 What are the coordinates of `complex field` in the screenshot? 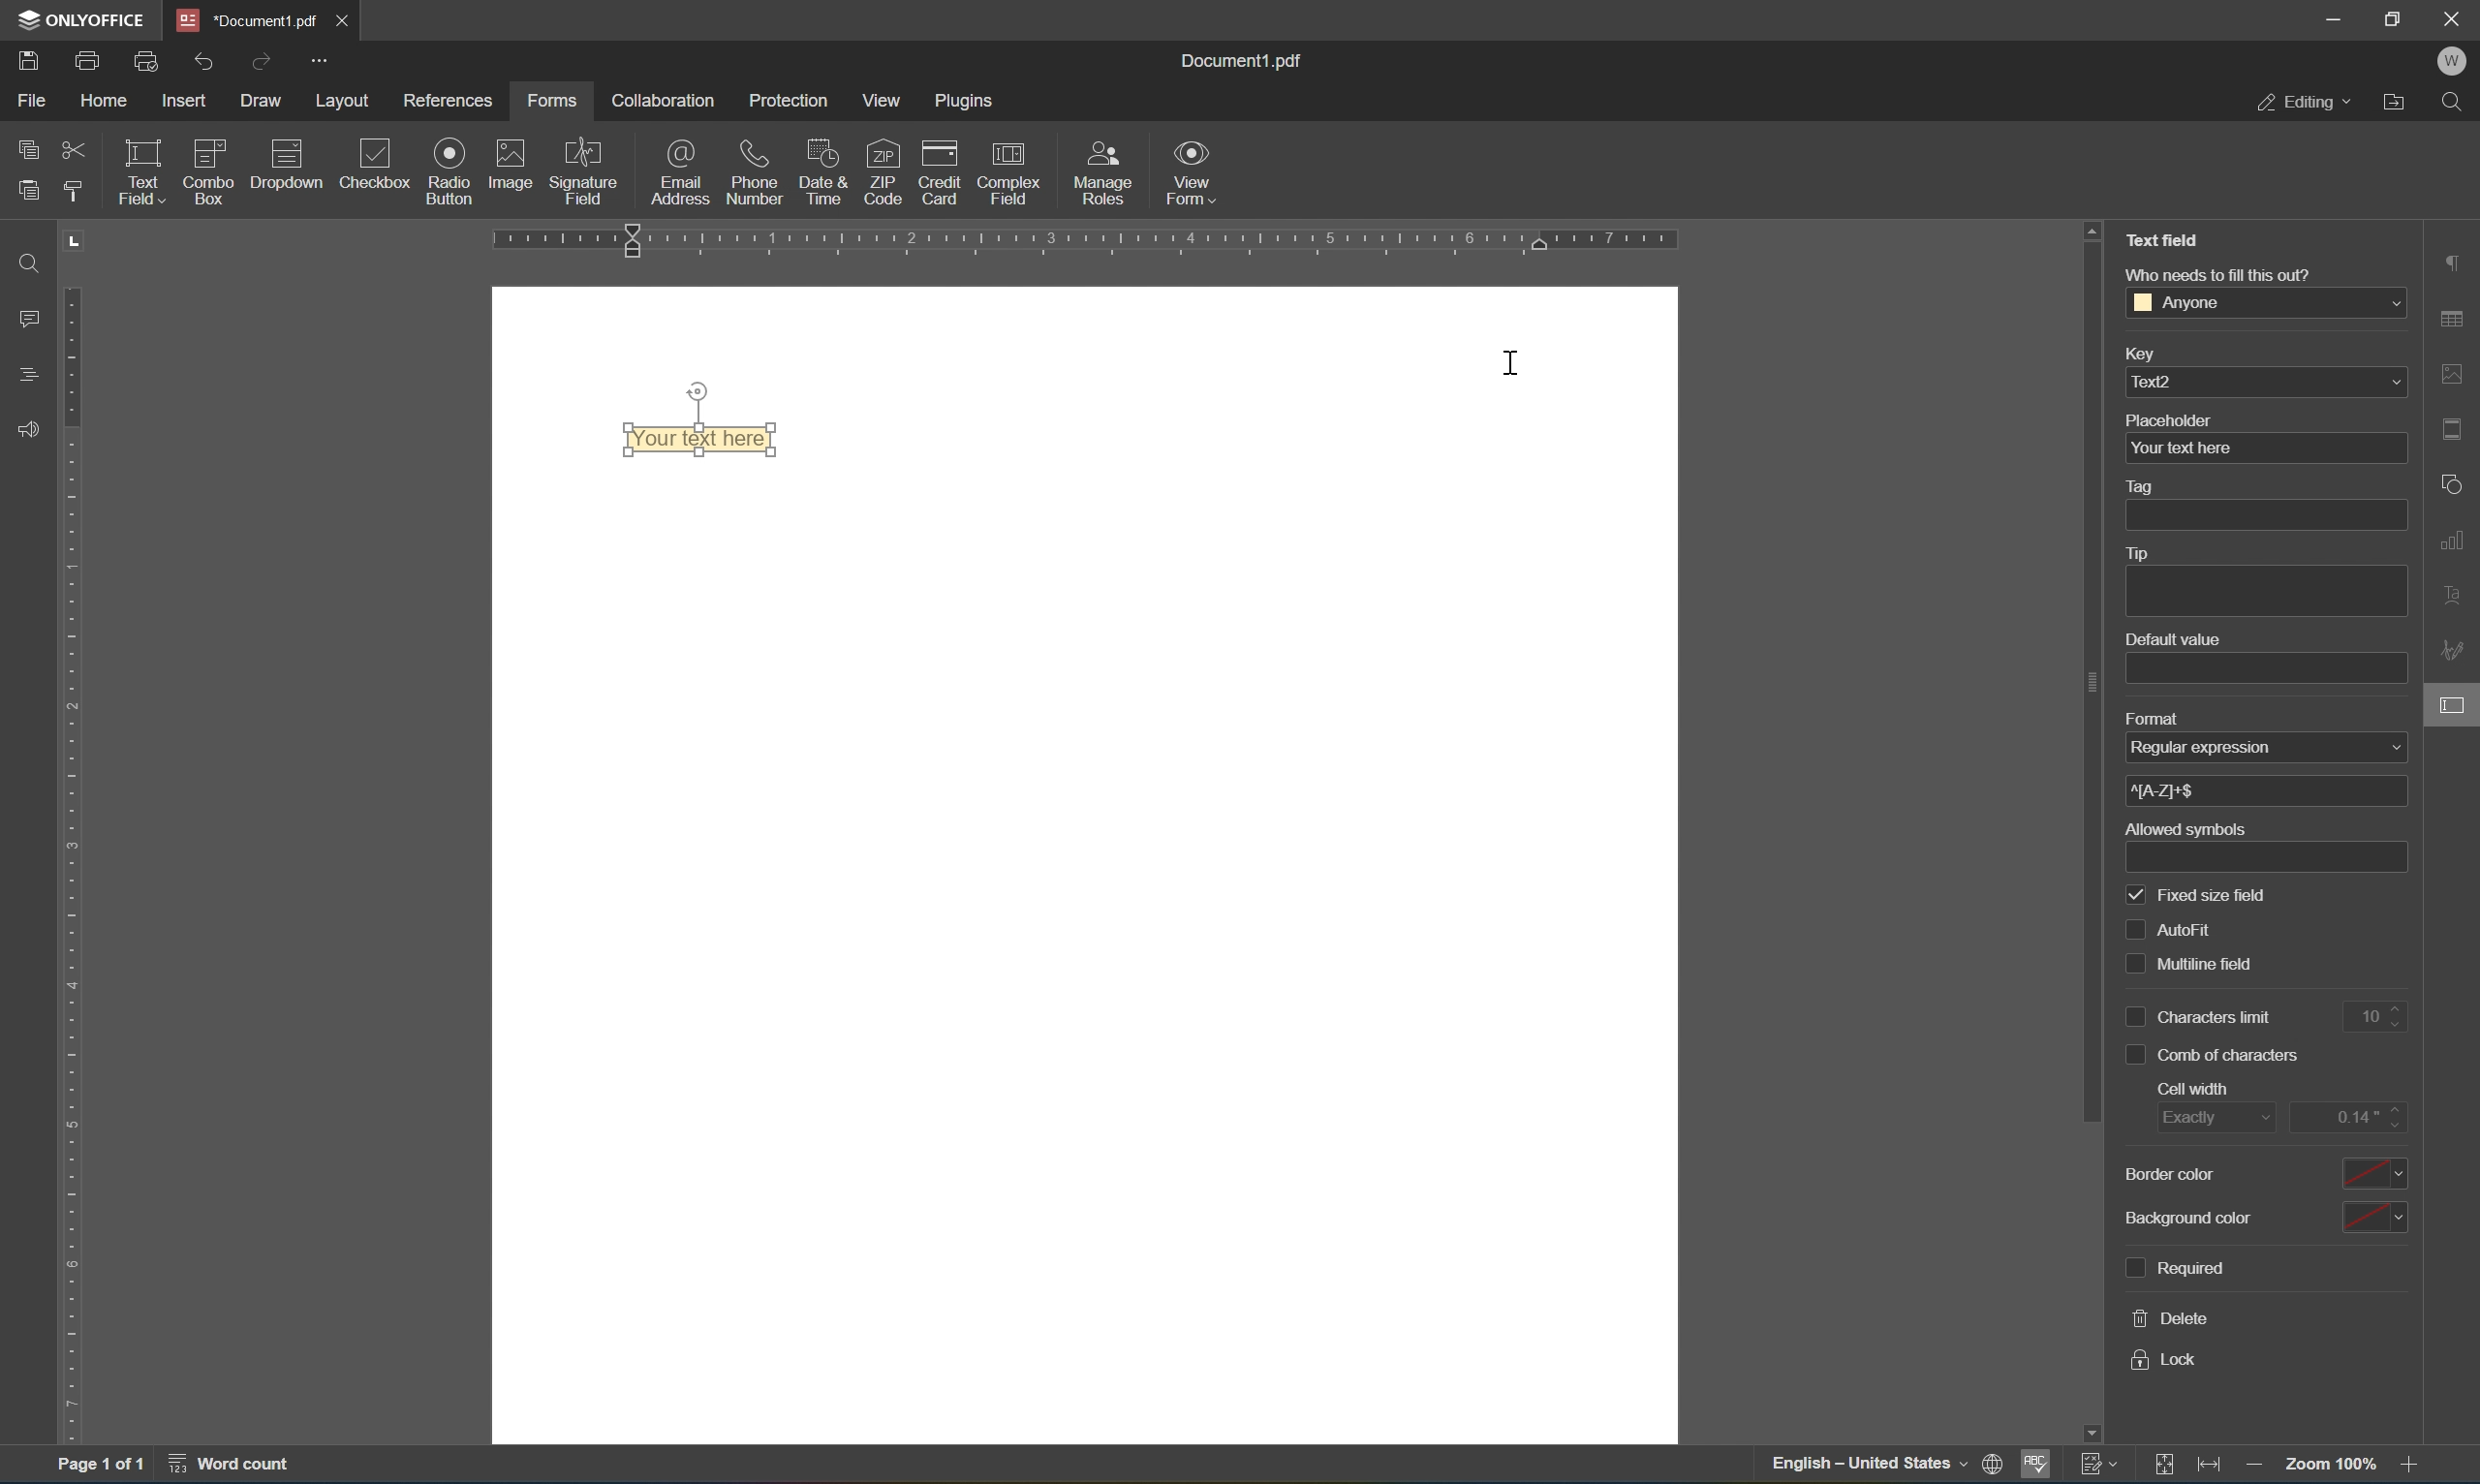 It's located at (1008, 171).